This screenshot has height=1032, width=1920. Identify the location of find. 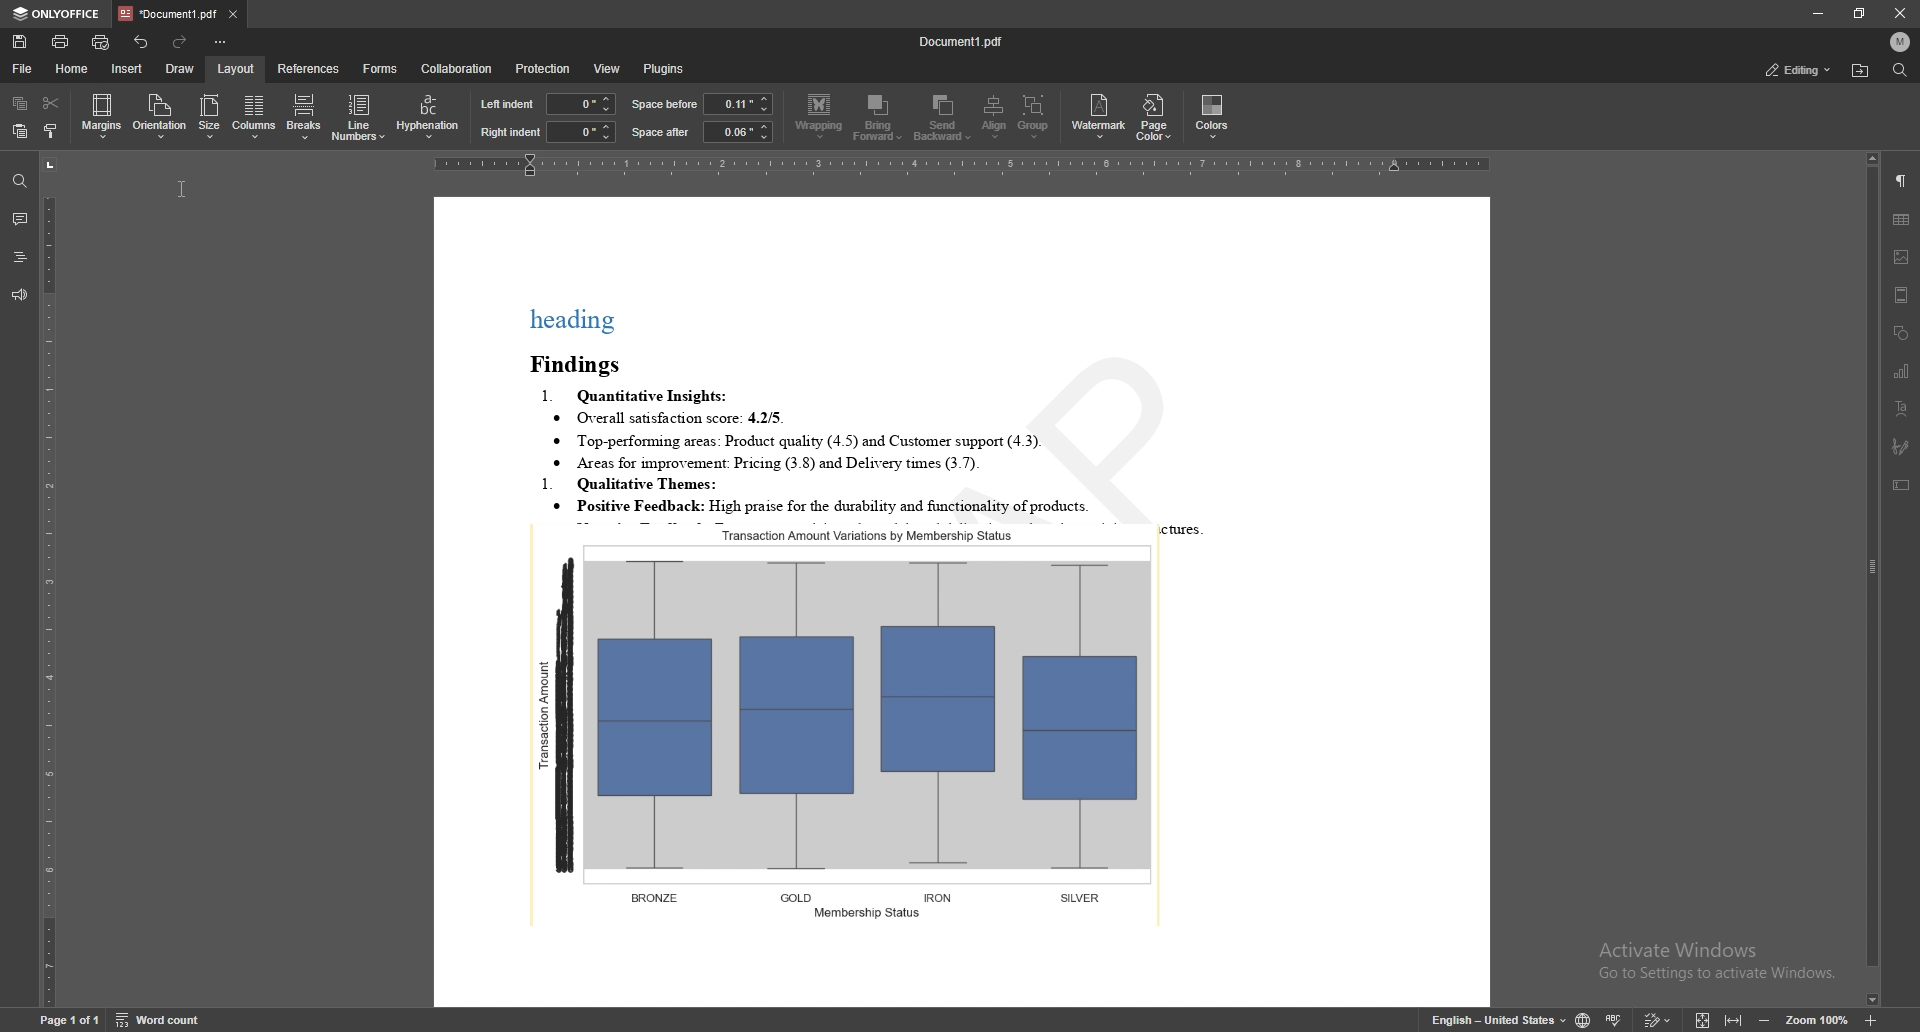
(1901, 70).